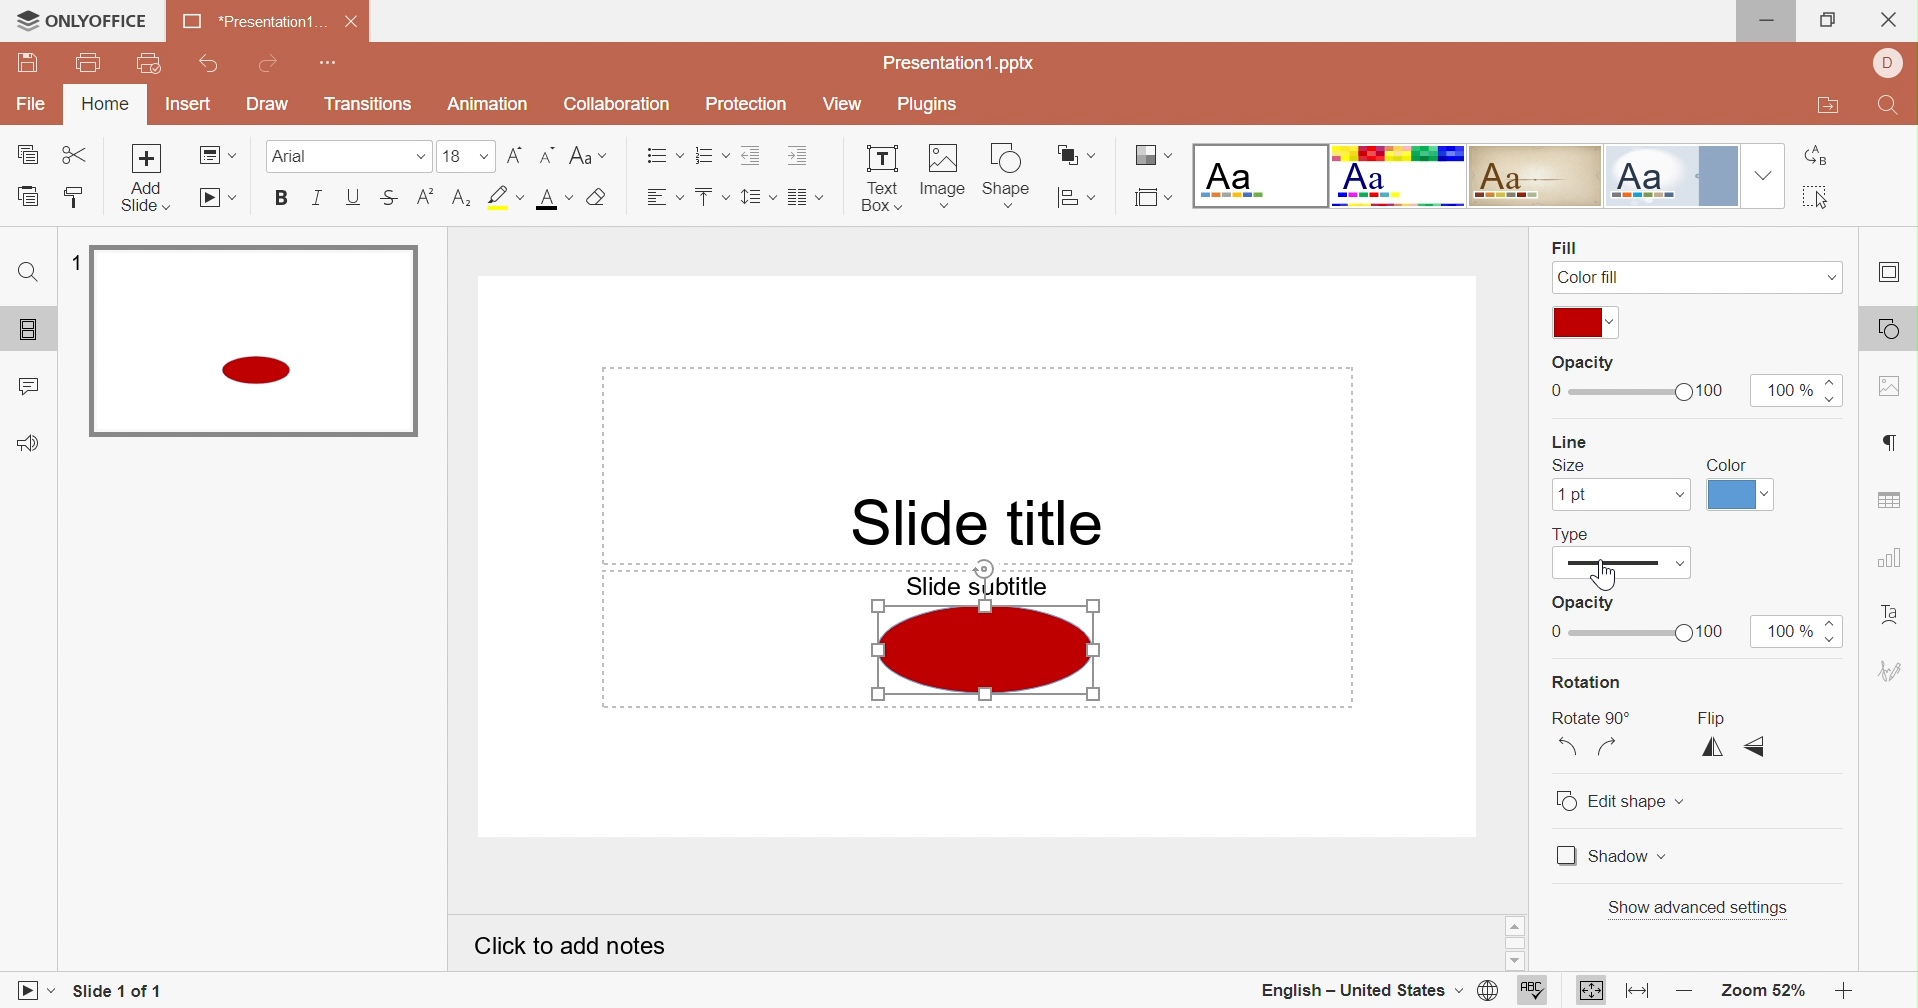  What do you see at coordinates (25, 271) in the screenshot?
I see `Find` at bounding box center [25, 271].